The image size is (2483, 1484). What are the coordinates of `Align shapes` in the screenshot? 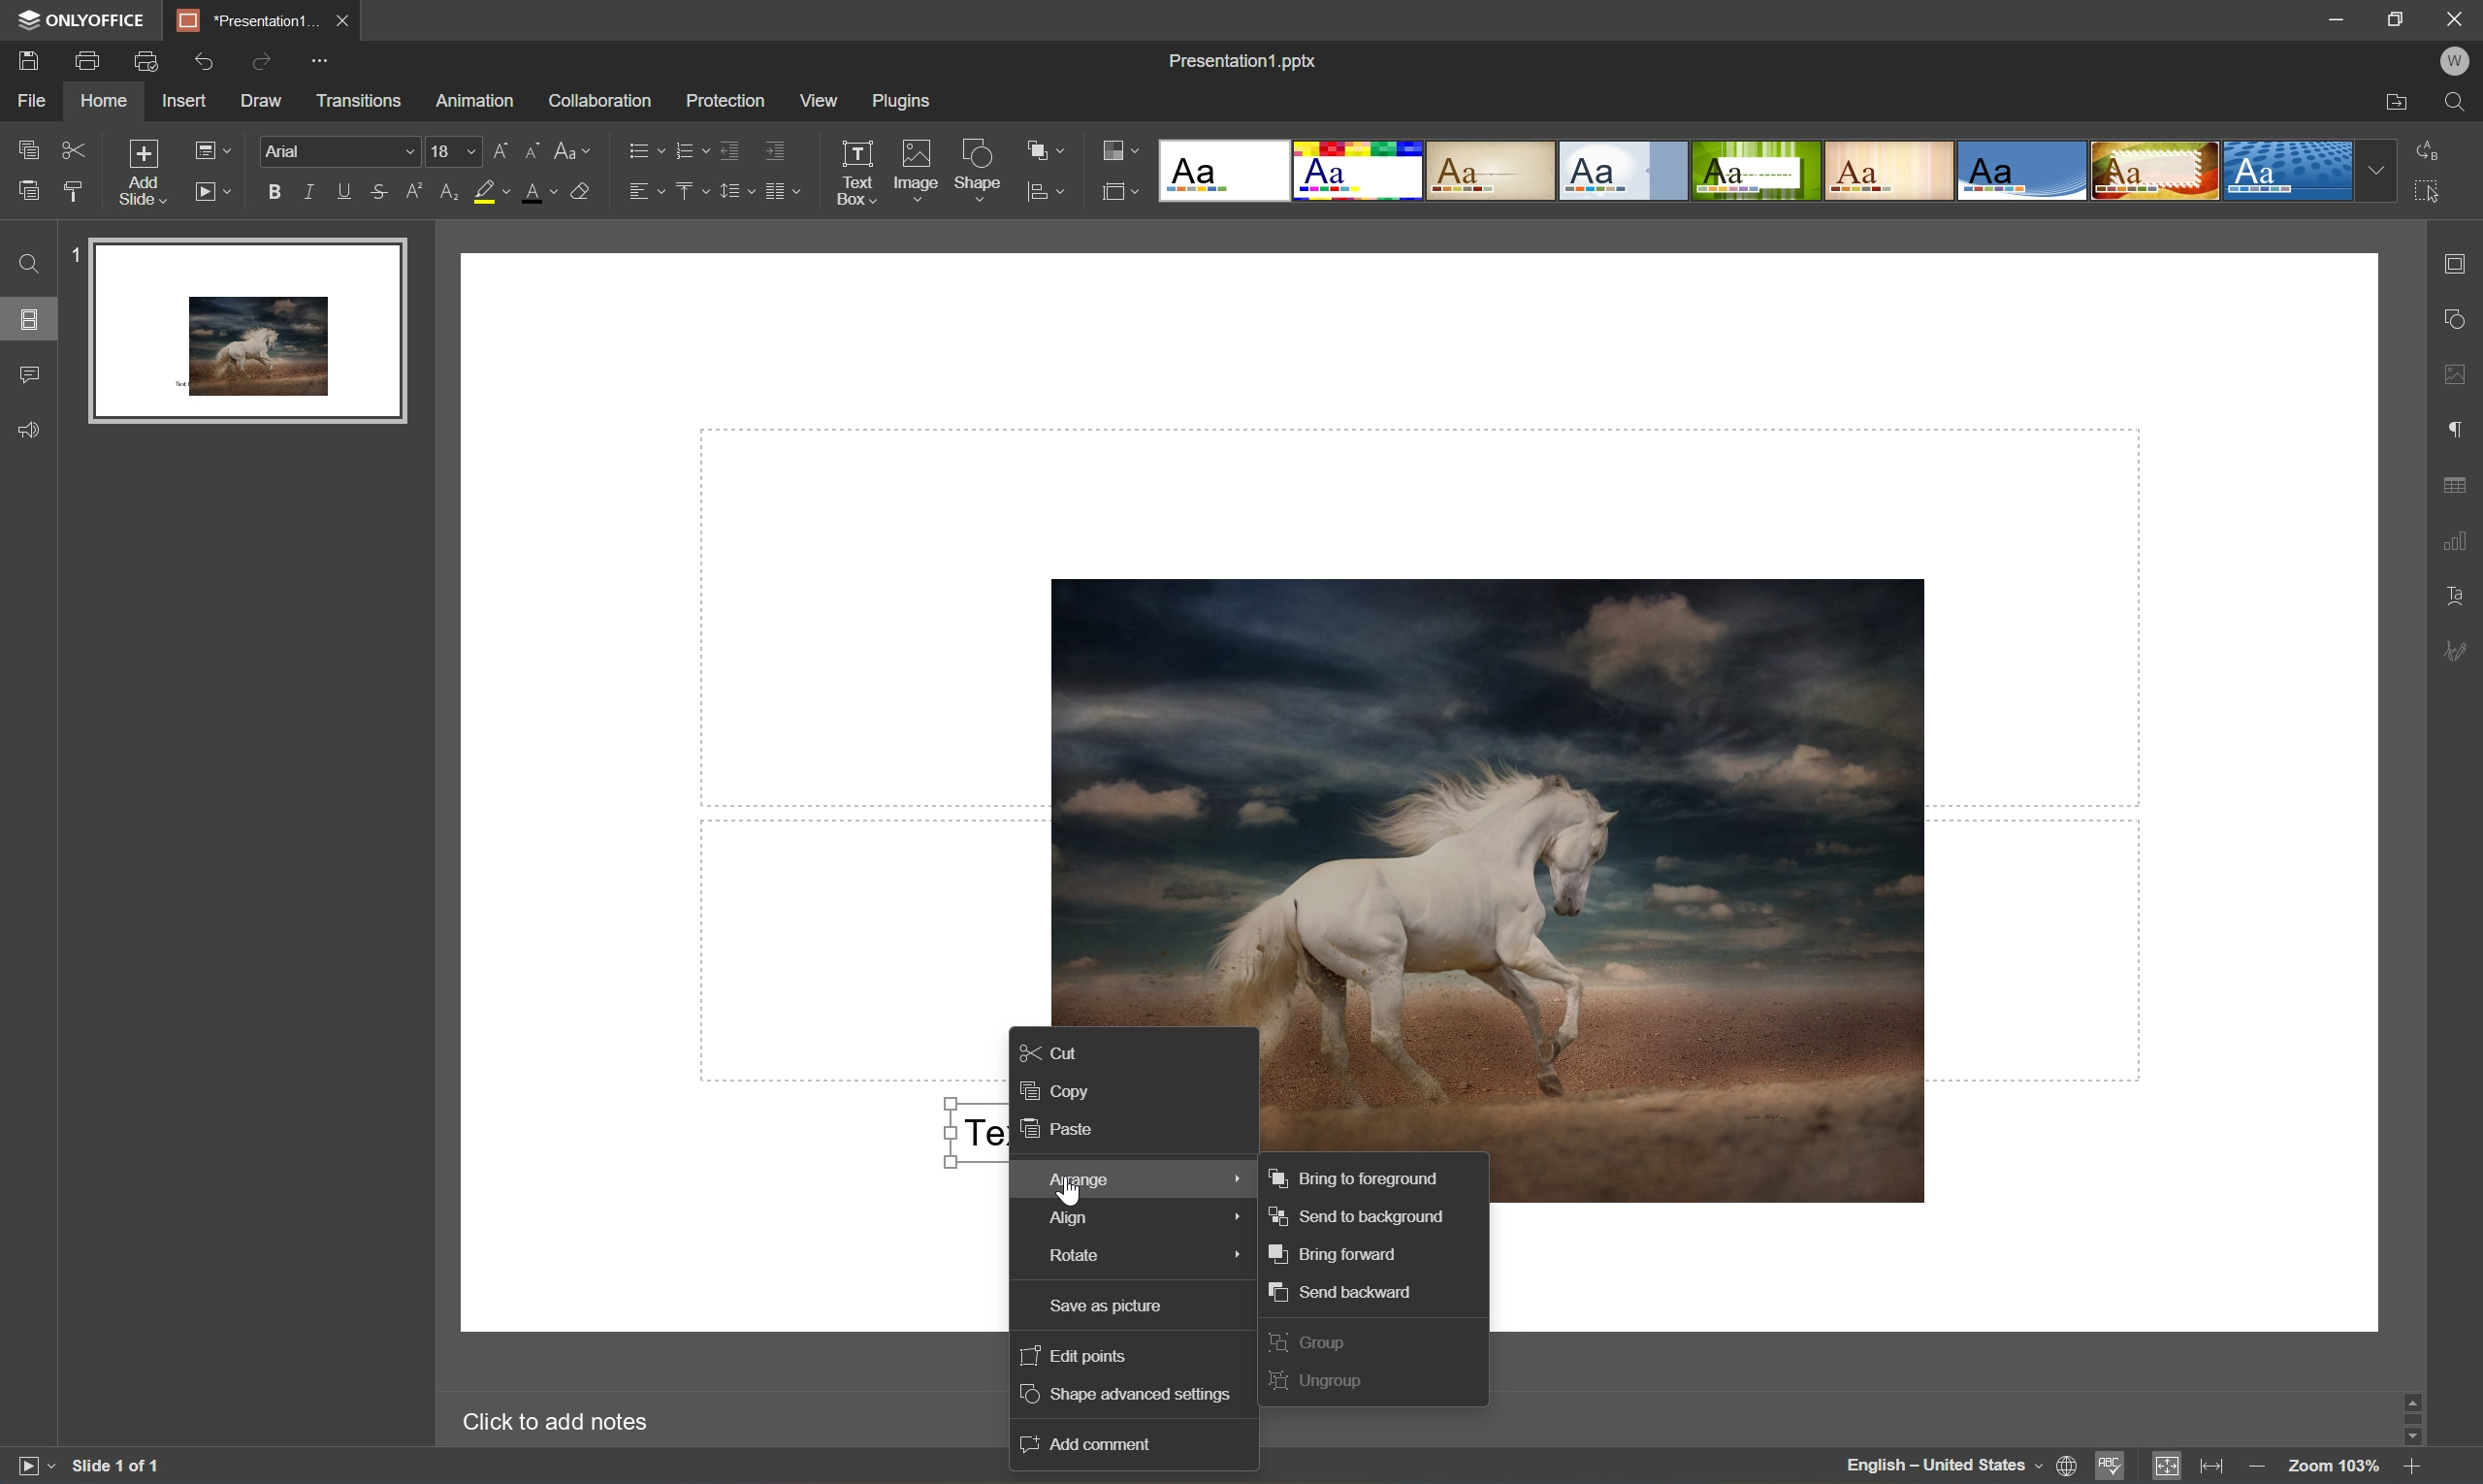 It's located at (1043, 193).